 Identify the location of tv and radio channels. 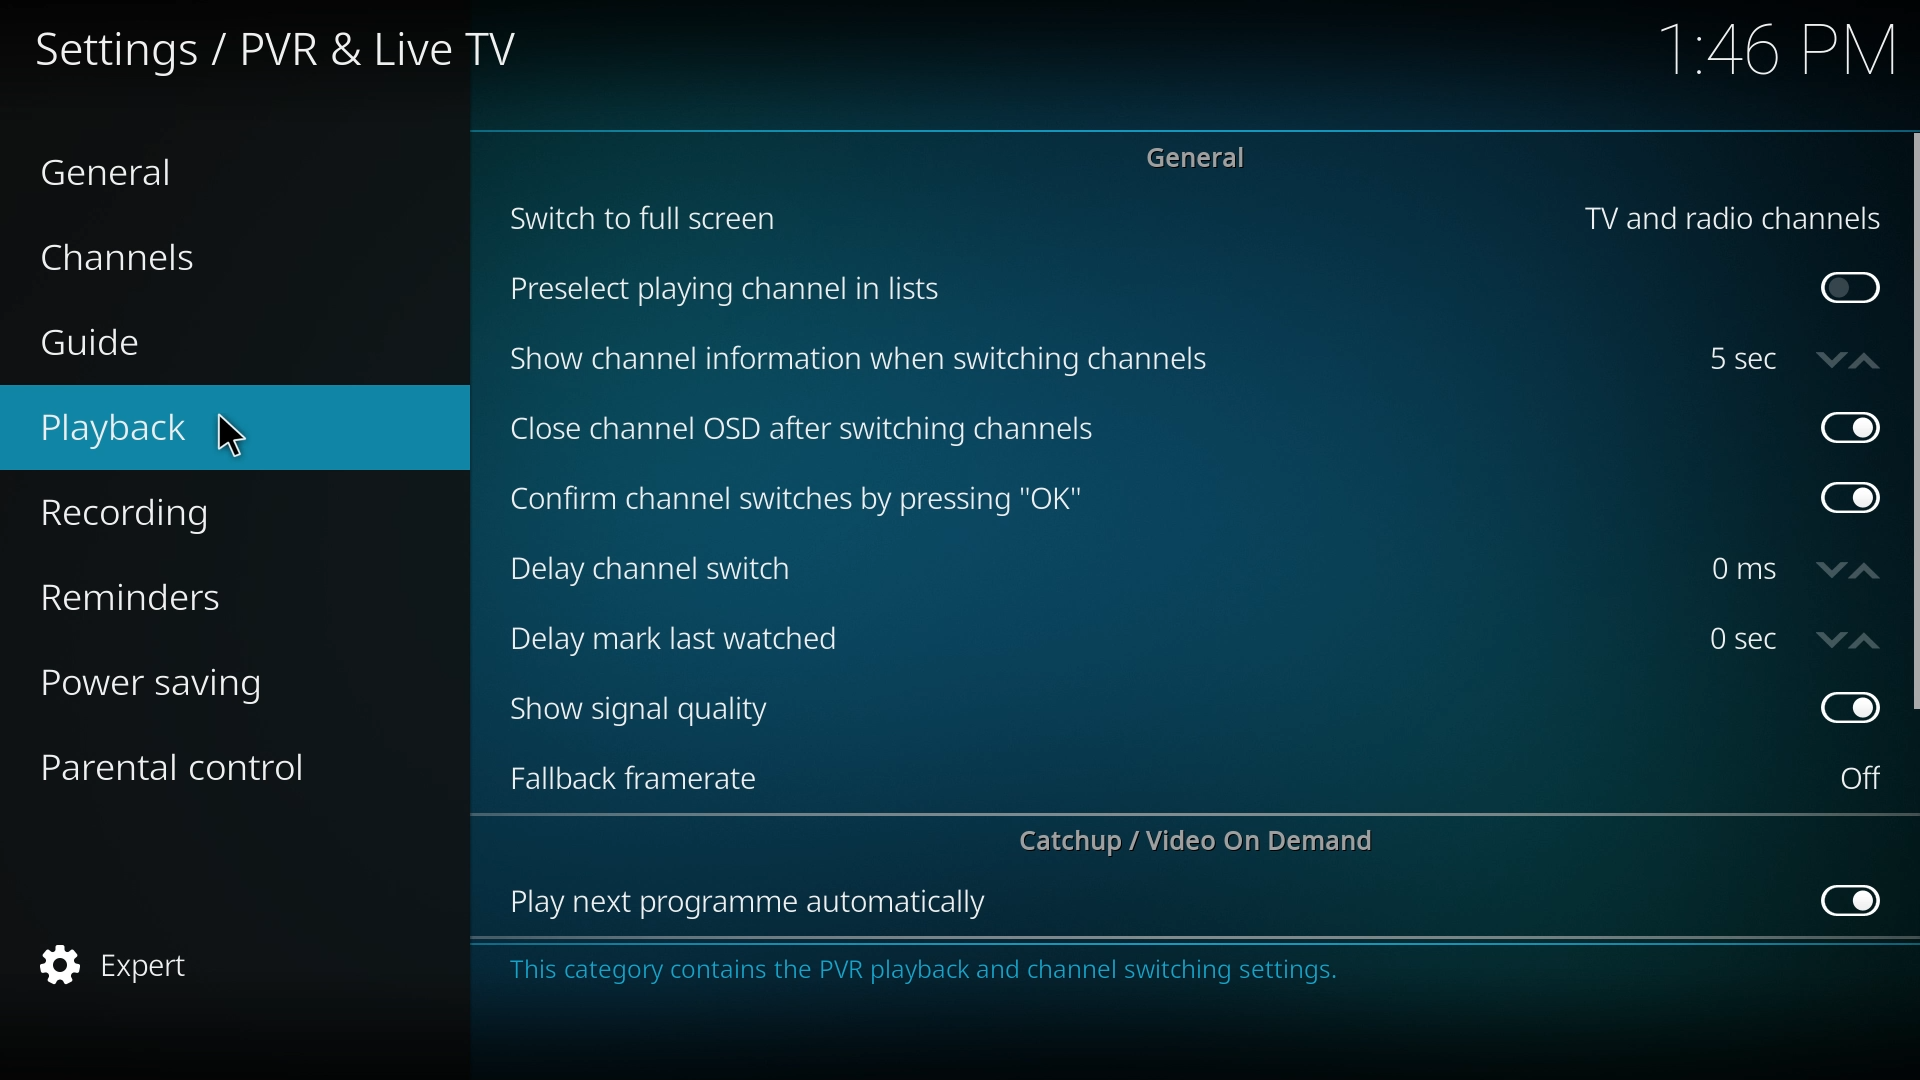
(1732, 219).